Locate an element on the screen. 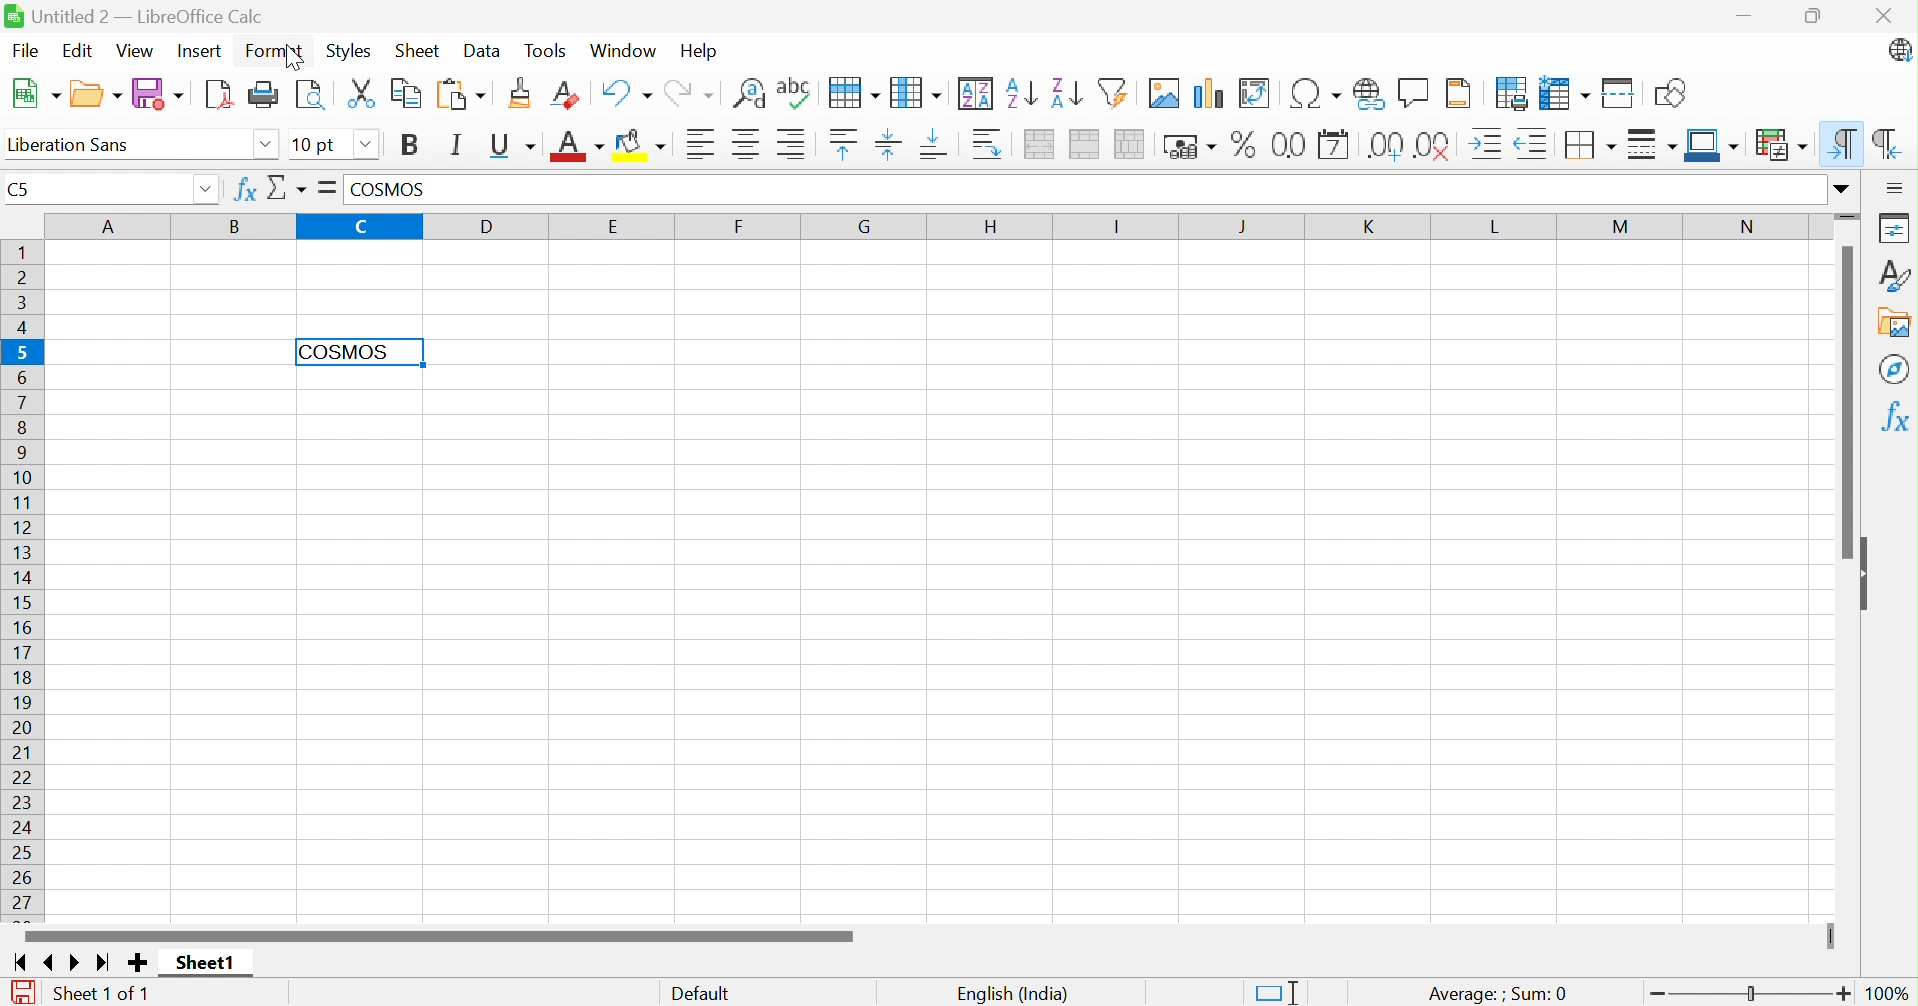 This screenshot has height=1006, width=1918. Border Color is located at coordinates (1712, 144).